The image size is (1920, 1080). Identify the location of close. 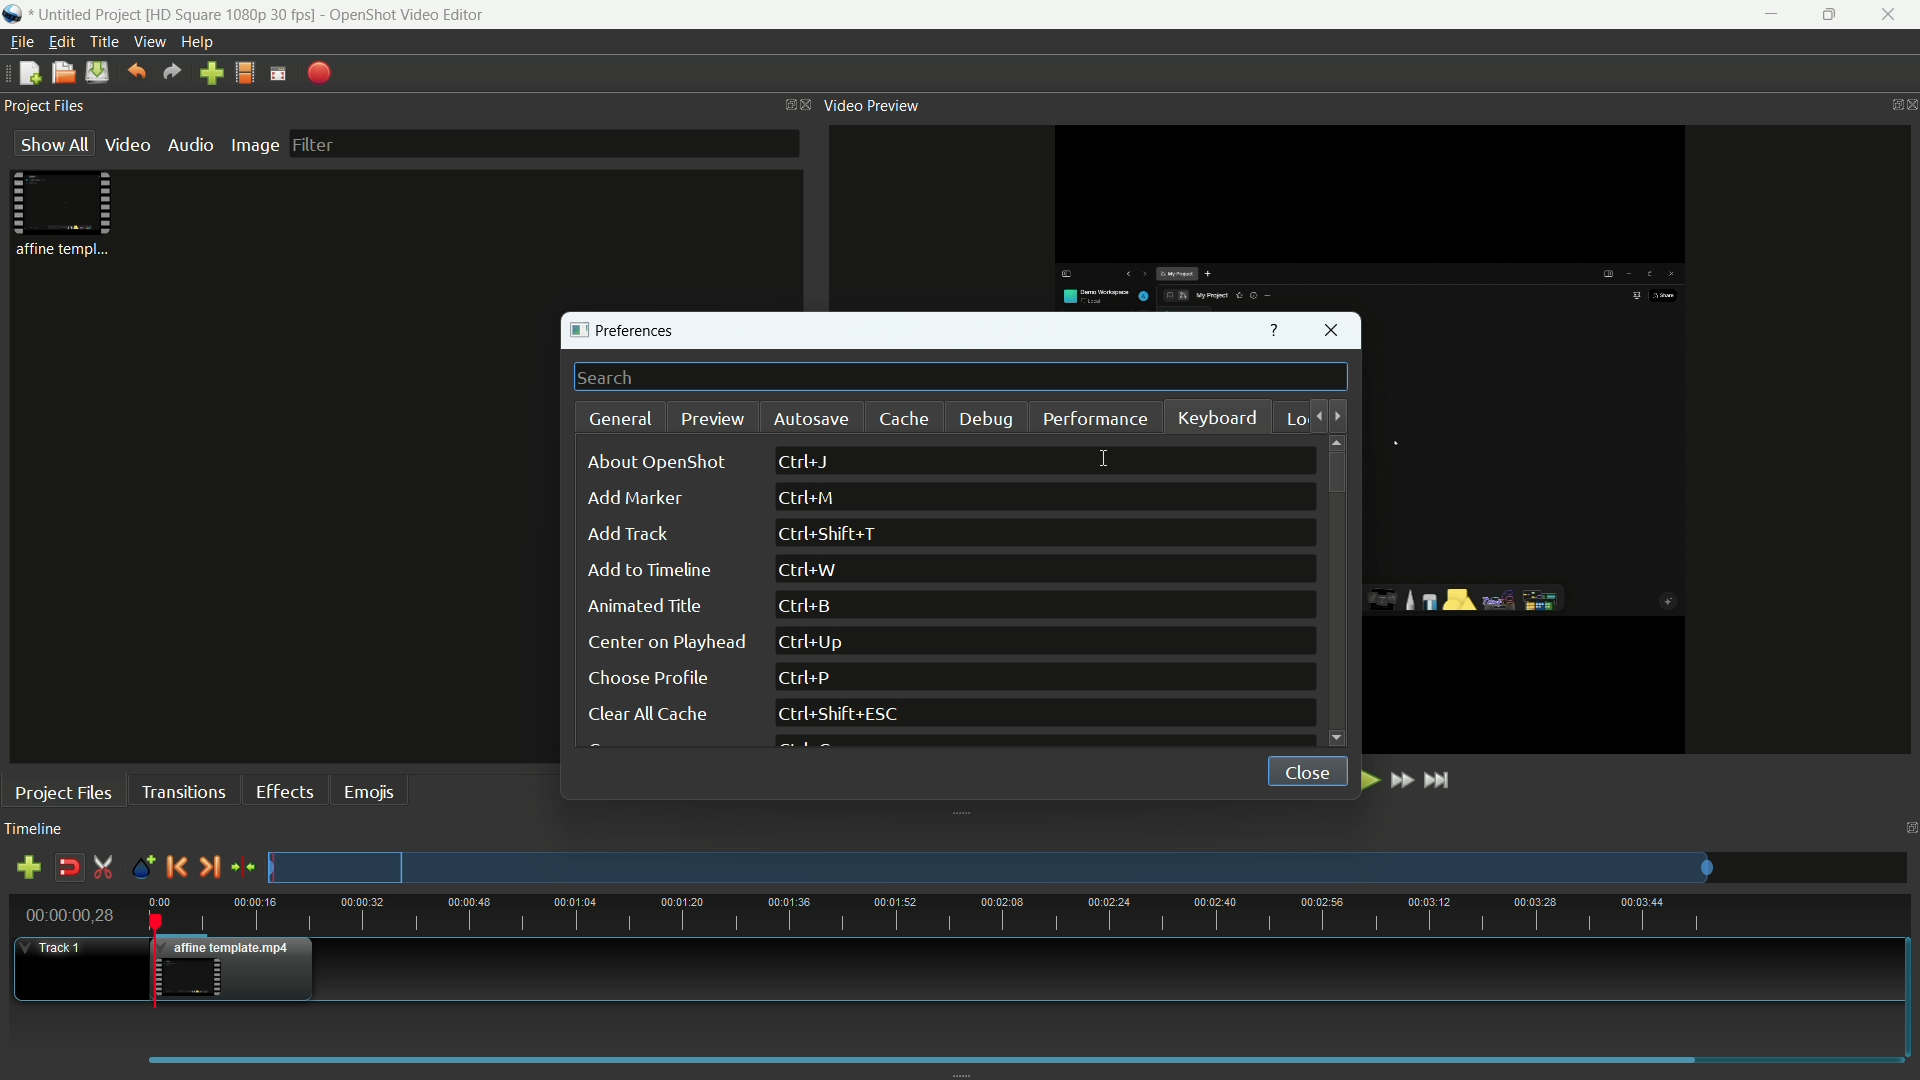
(1301, 769).